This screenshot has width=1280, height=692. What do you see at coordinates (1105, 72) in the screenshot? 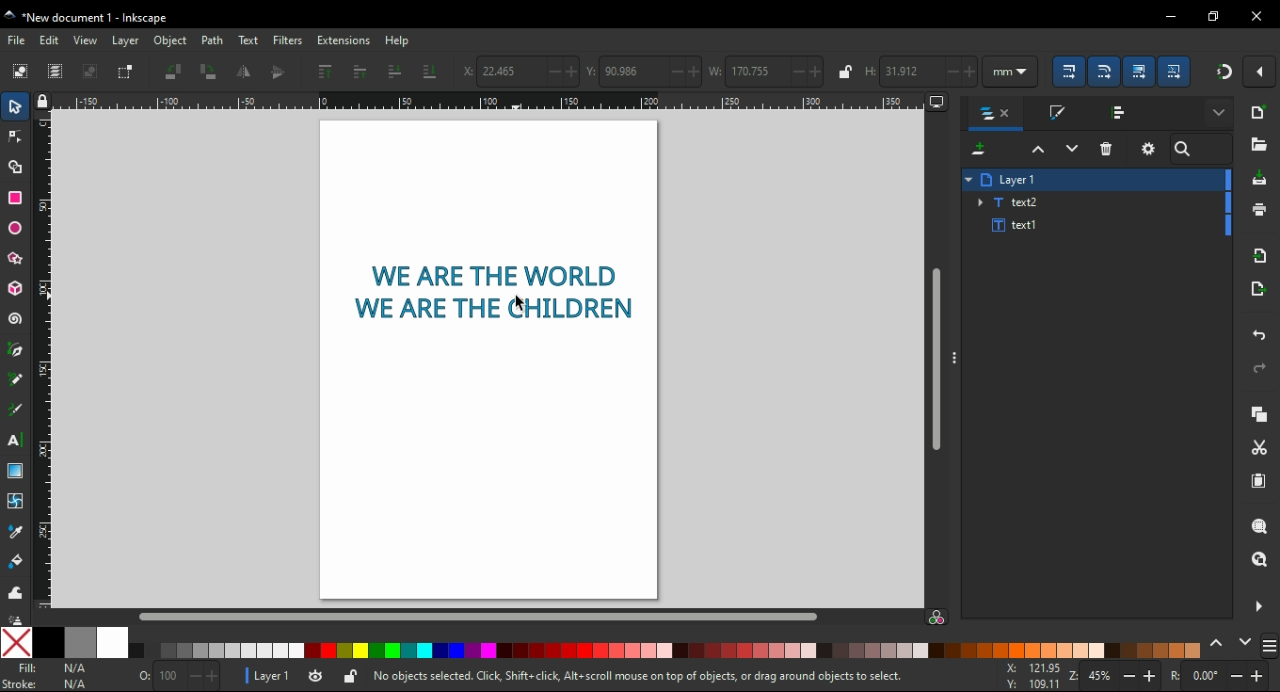
I see `scale ready of round corners` at bounding box center [1105, 72].